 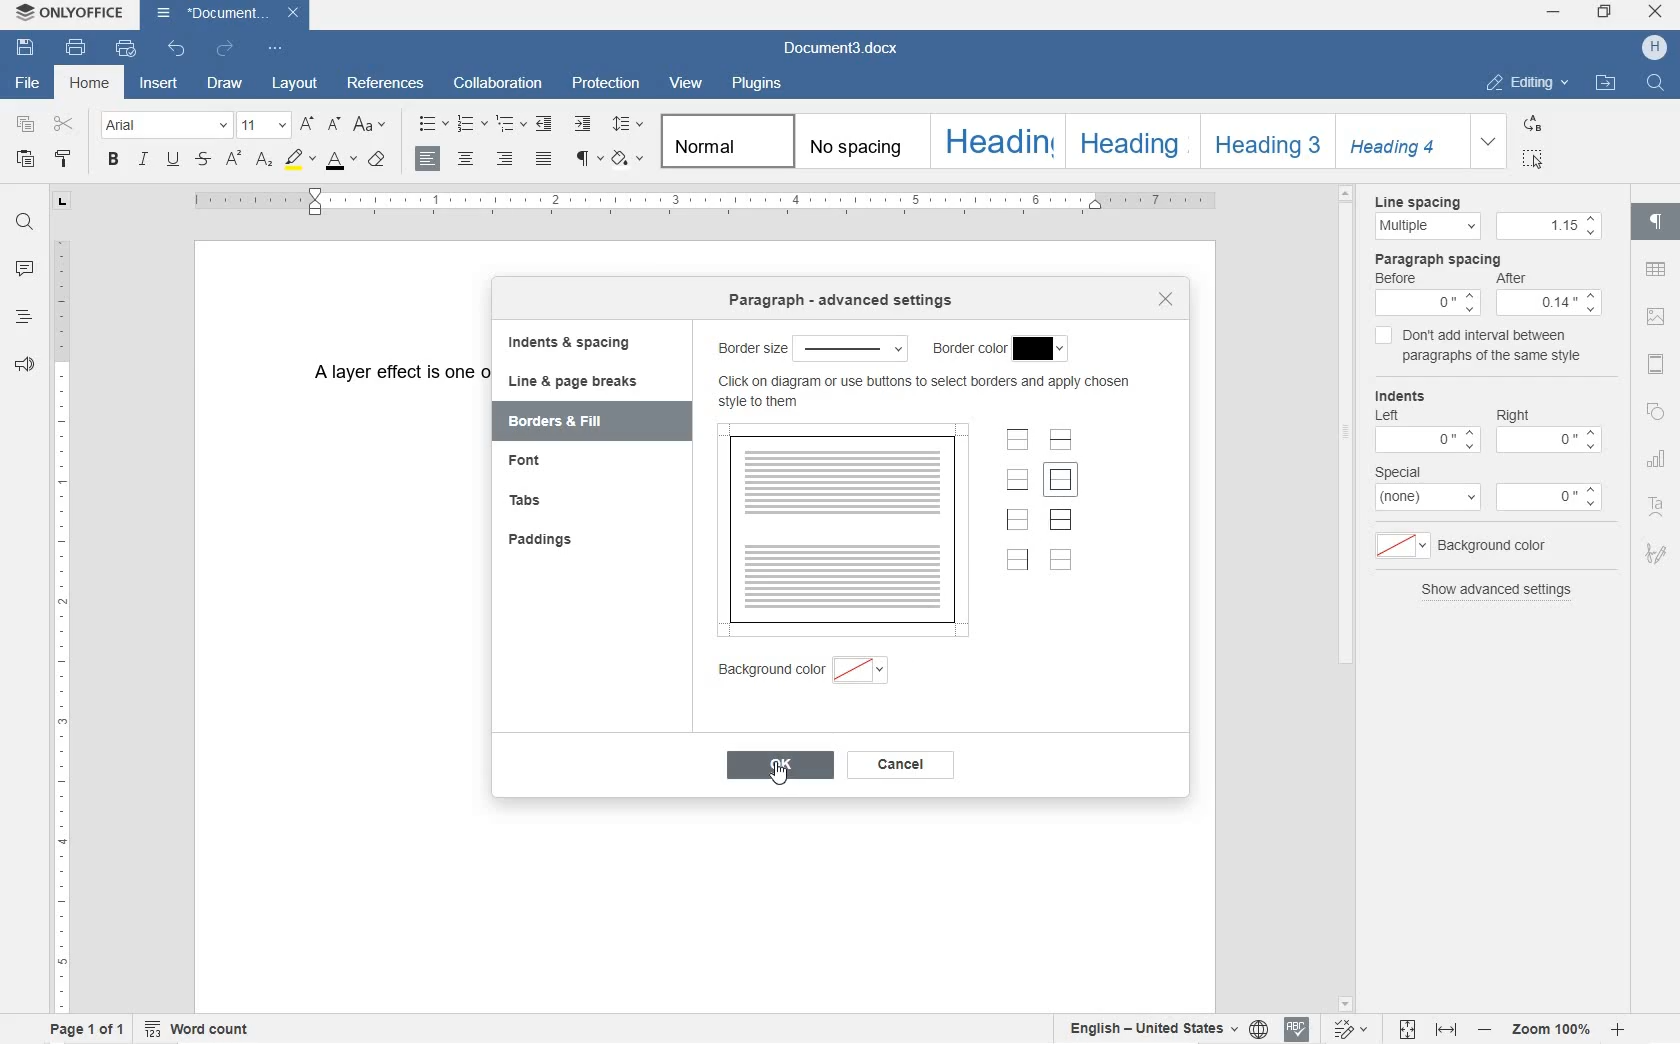 I want to click on COLLABORATION, so click(x=500, y=85).